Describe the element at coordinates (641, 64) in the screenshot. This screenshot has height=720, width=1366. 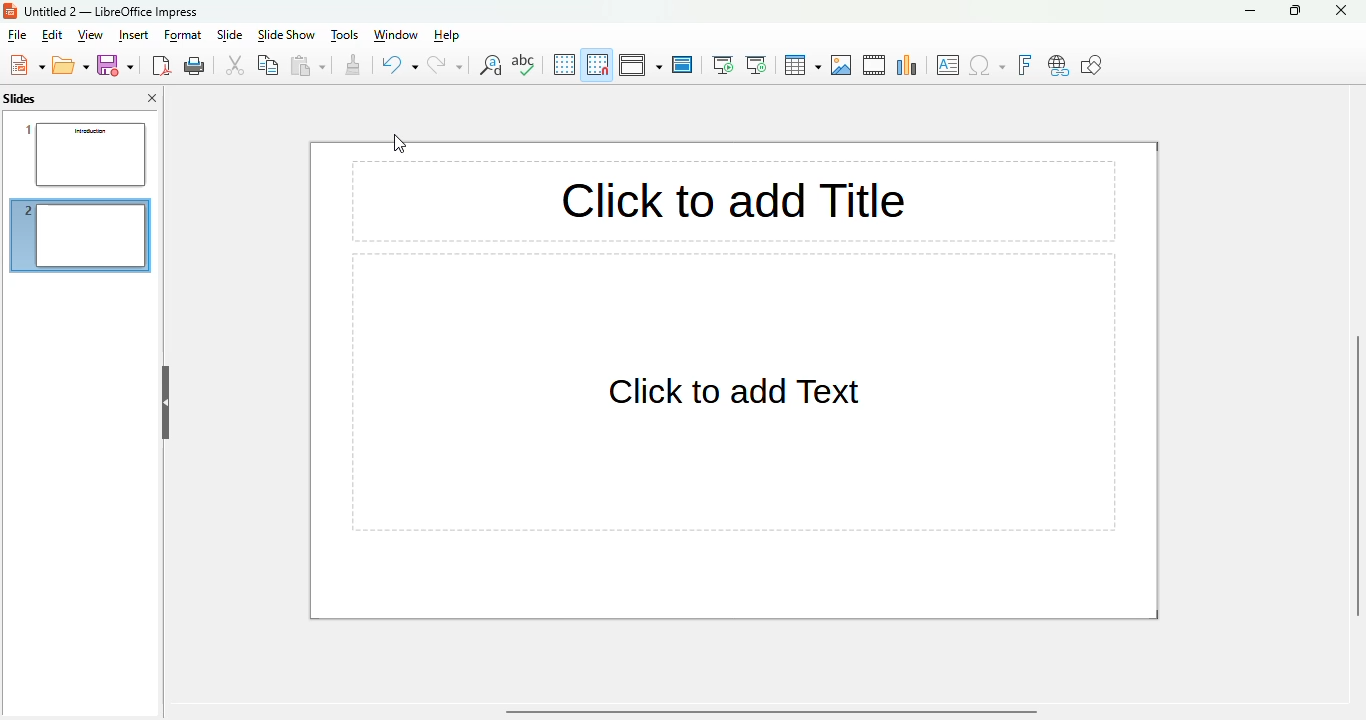
I see `display views` at that location.